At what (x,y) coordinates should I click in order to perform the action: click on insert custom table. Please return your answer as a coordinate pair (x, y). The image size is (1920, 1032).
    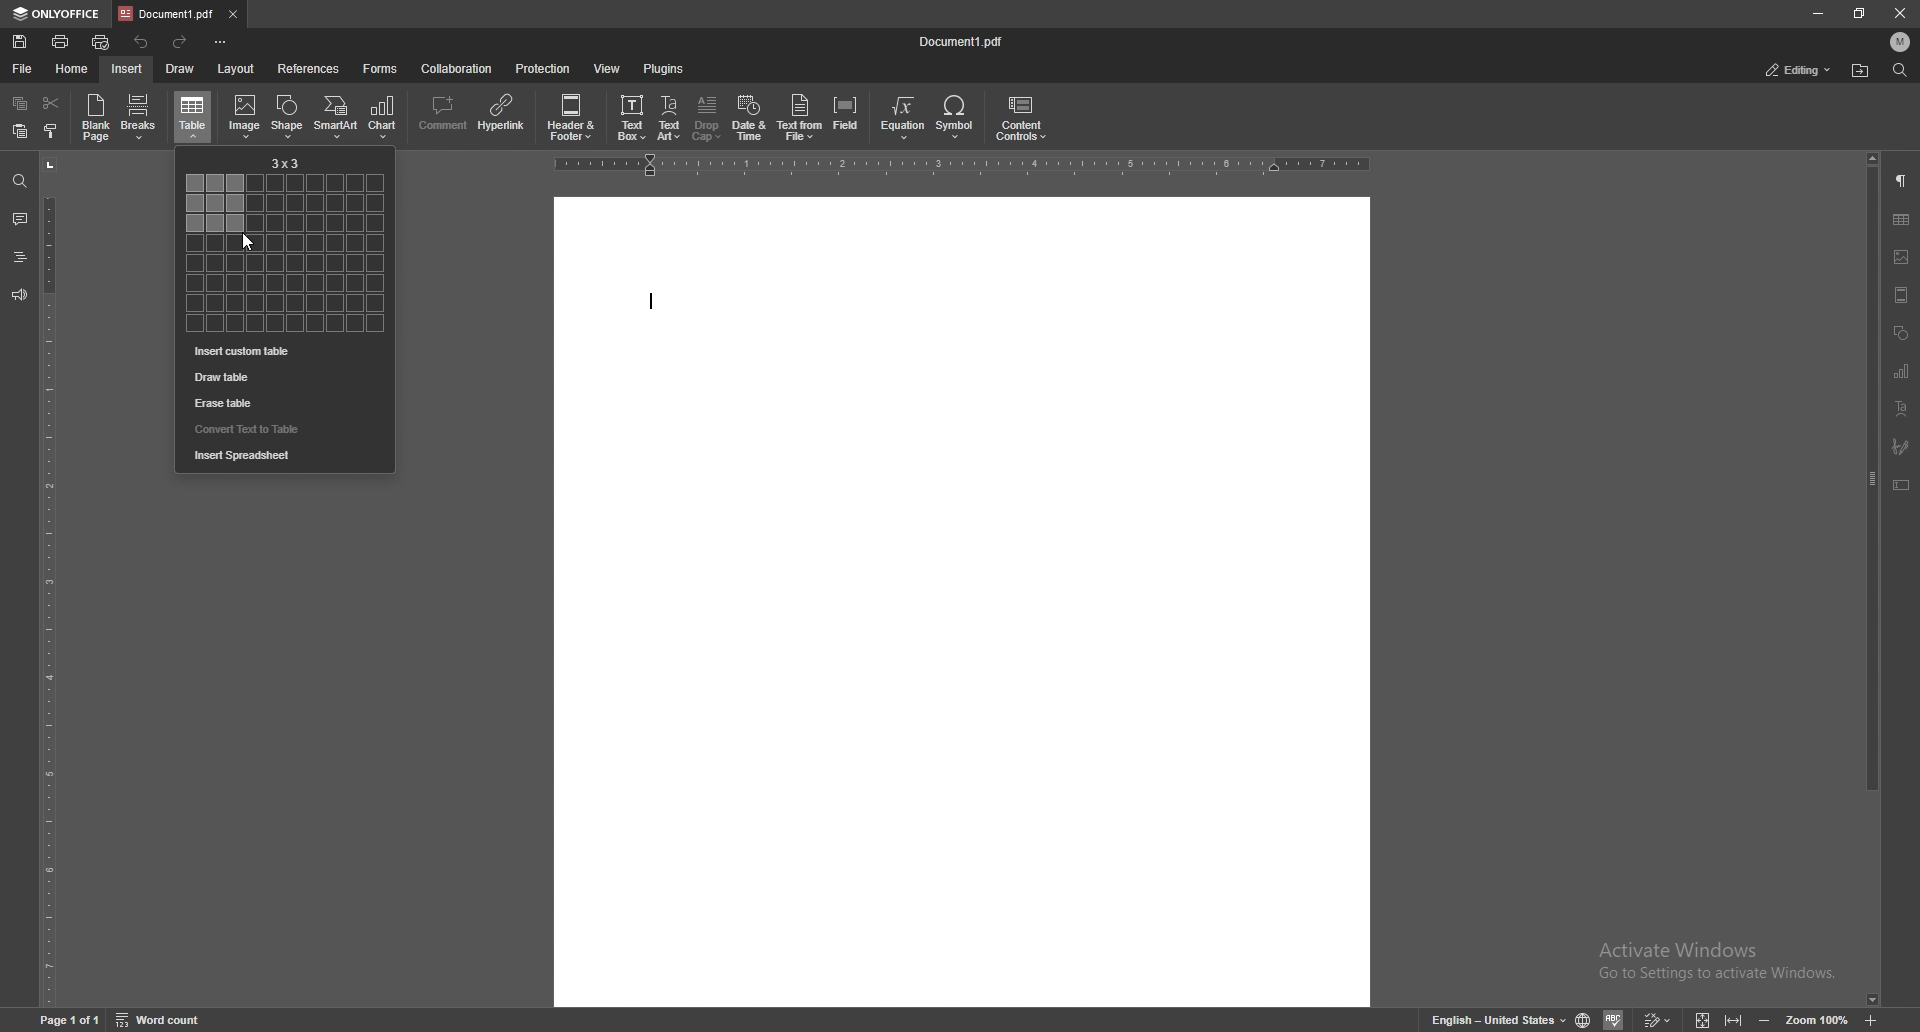
    Looking at the image, I should click on (282, 352).